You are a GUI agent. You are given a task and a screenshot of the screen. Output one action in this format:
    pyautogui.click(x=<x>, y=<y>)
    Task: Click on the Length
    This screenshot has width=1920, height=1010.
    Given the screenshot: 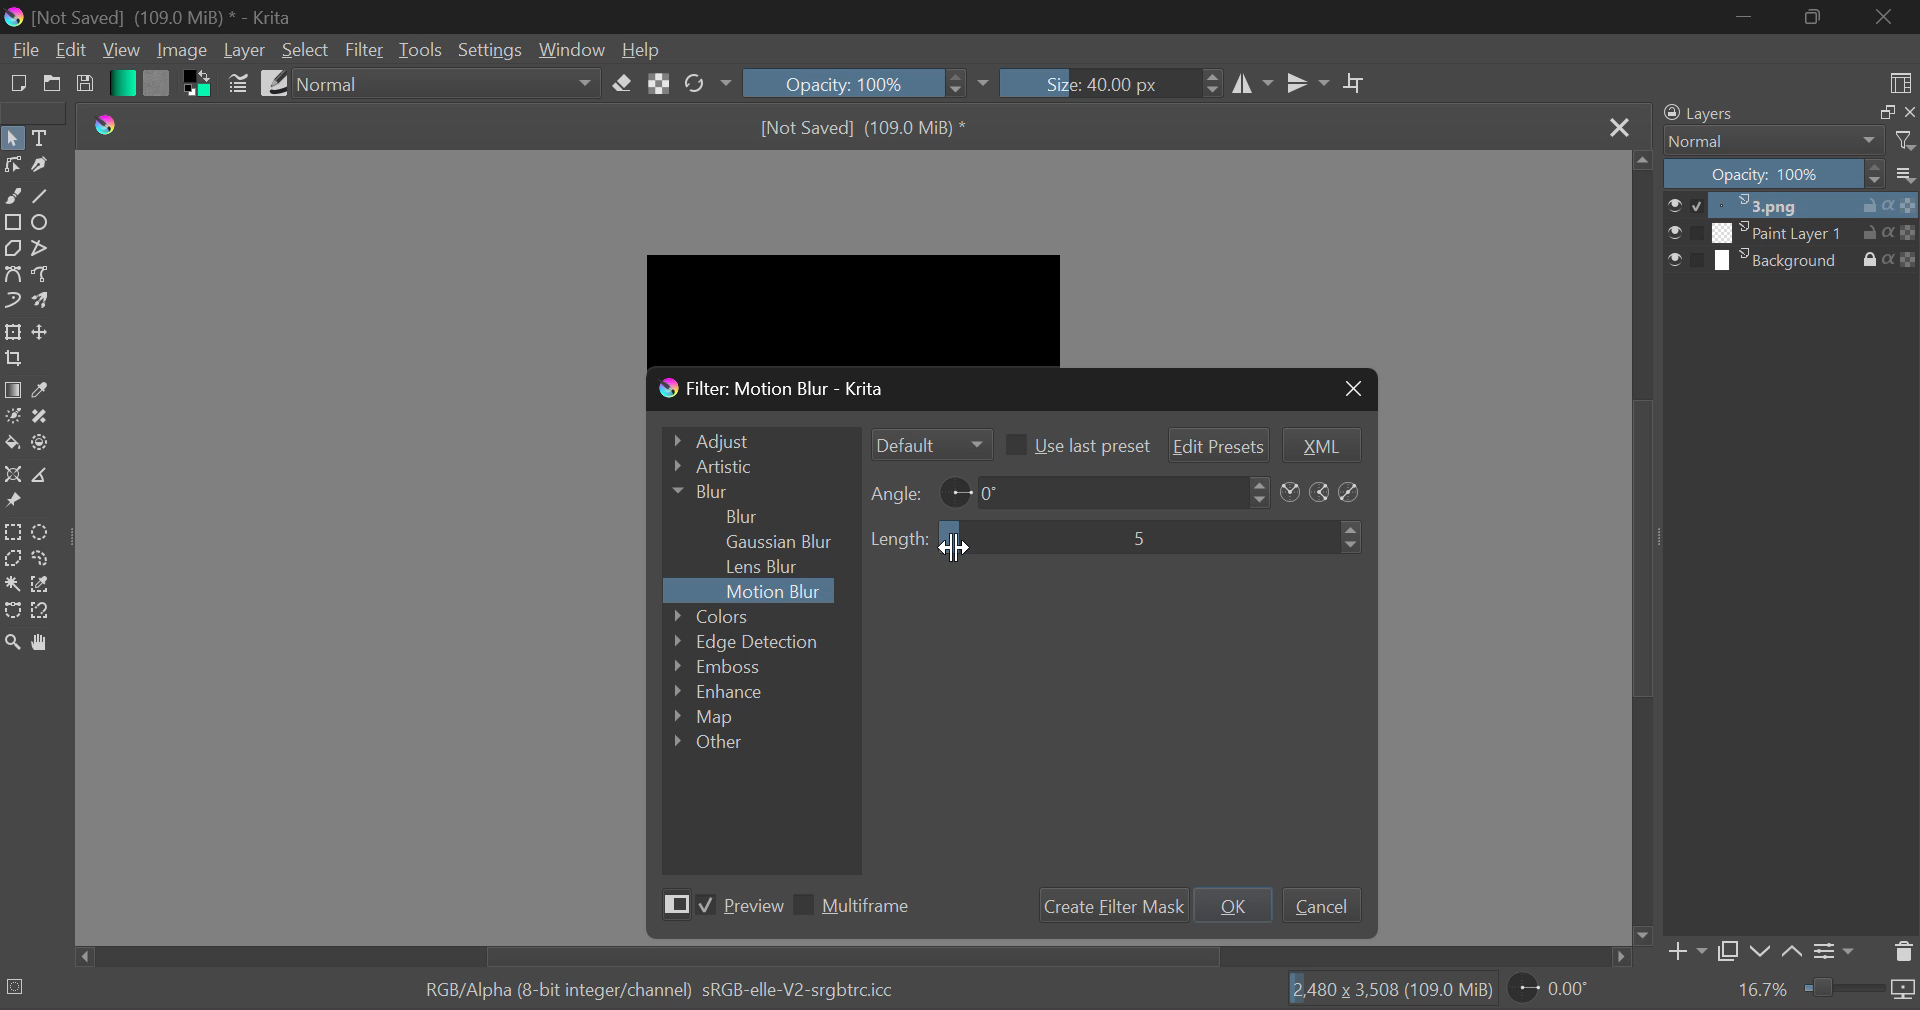 What is the action you would take?
    pyautogui.click(x=900, y=539)
    